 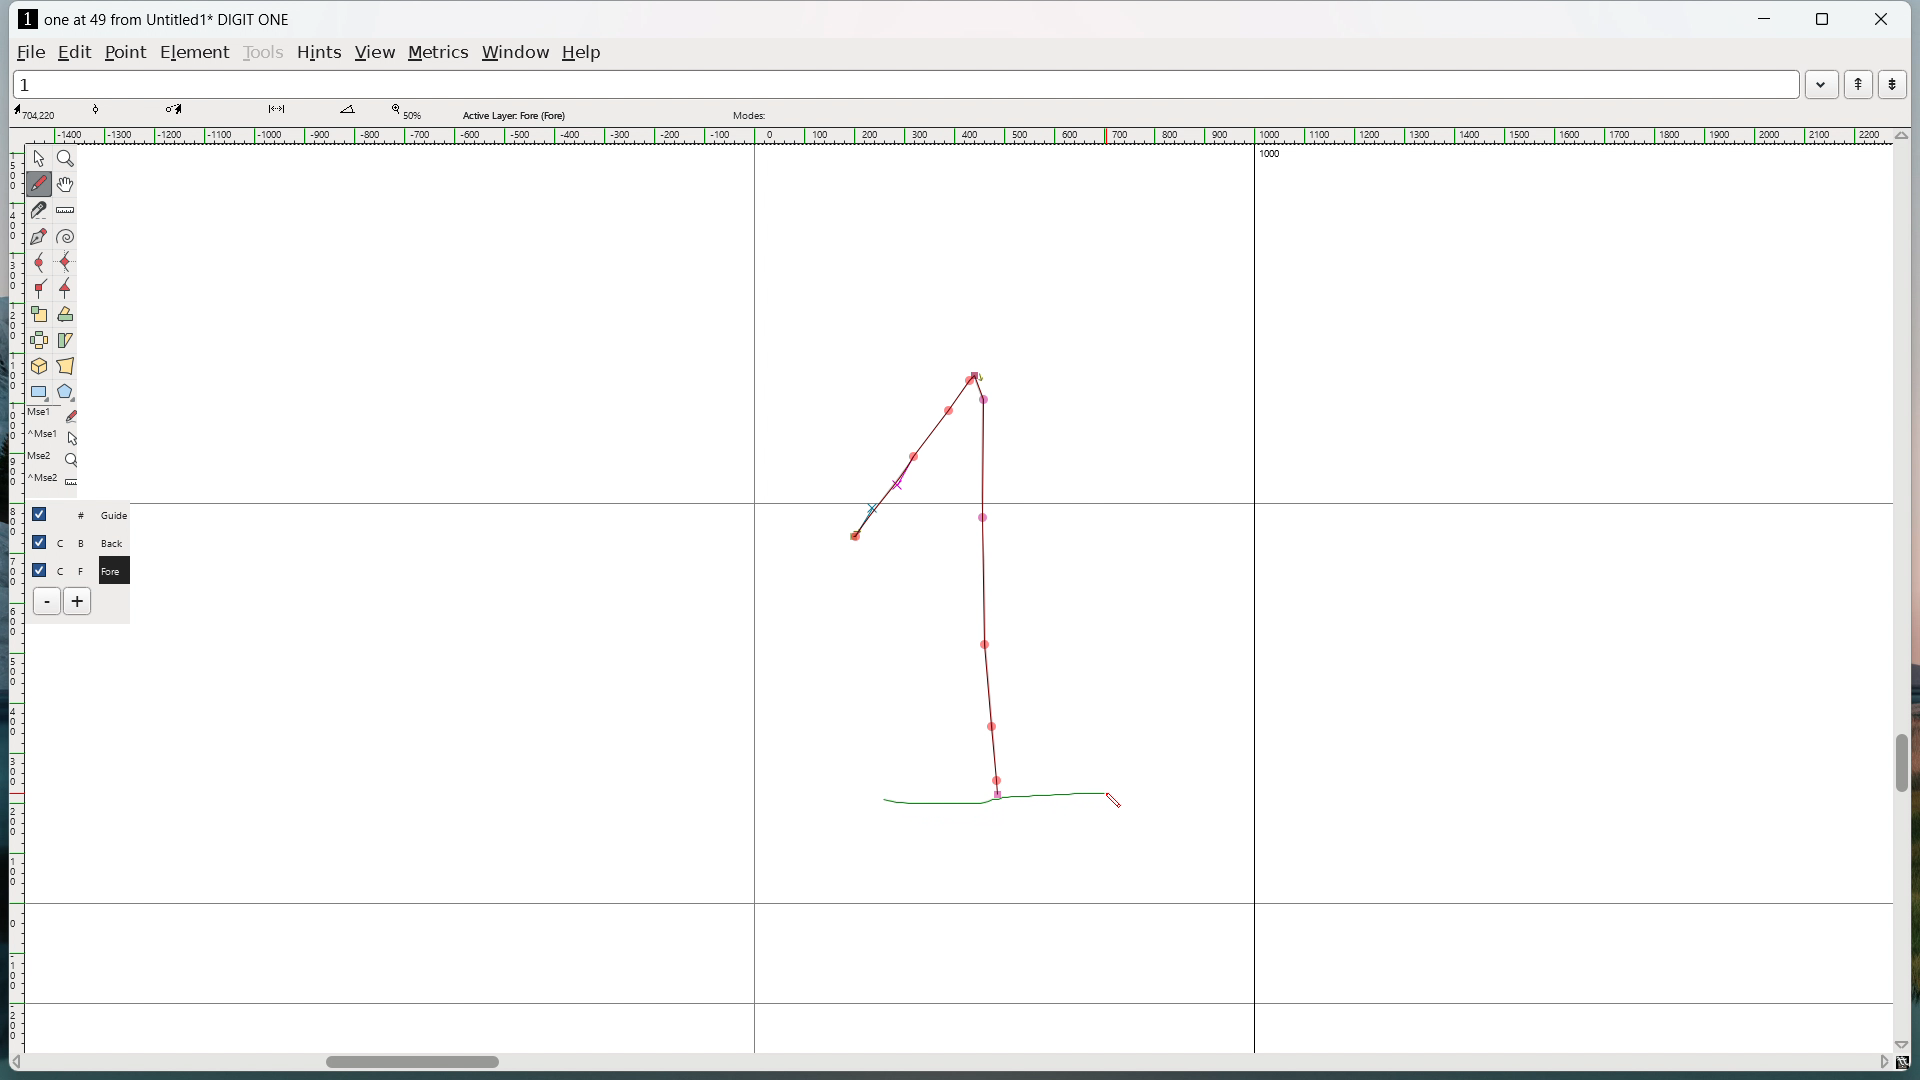 I want to click on vertical ruler, so click(x=14, y=588).